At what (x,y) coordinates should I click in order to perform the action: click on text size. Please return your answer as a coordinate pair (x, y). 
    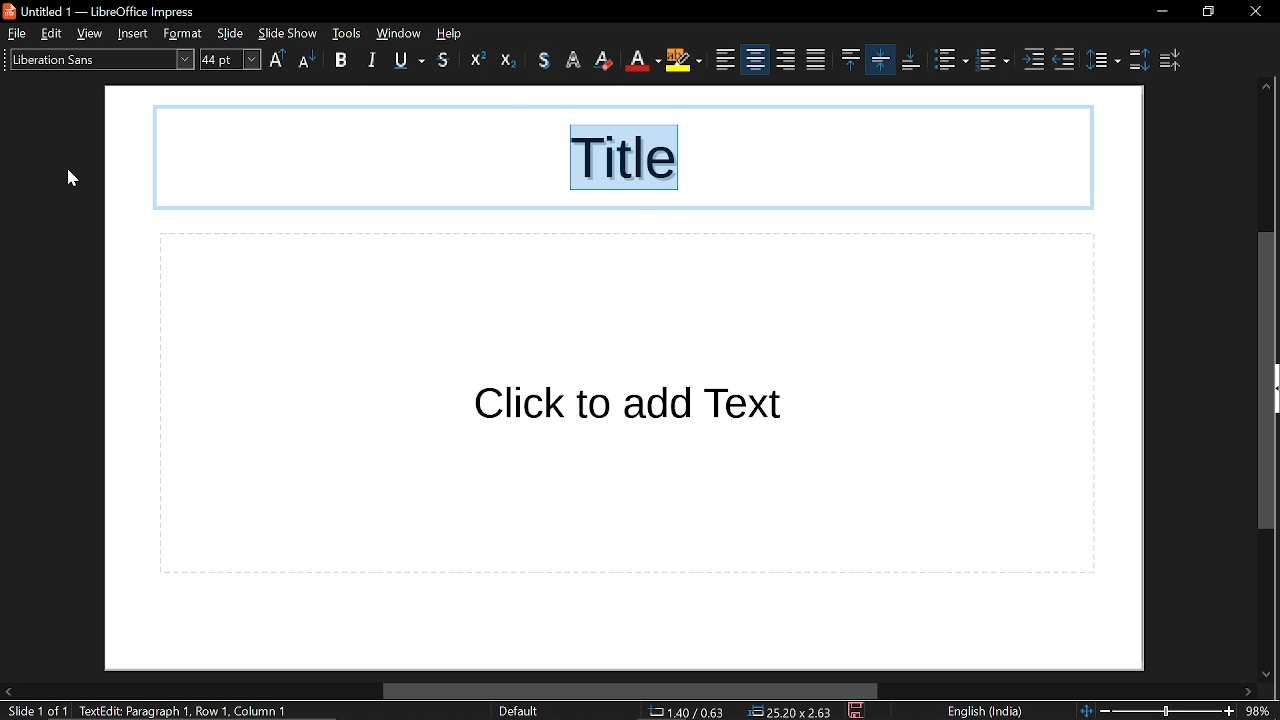
    Looking at the image, I should click on (230, 59).